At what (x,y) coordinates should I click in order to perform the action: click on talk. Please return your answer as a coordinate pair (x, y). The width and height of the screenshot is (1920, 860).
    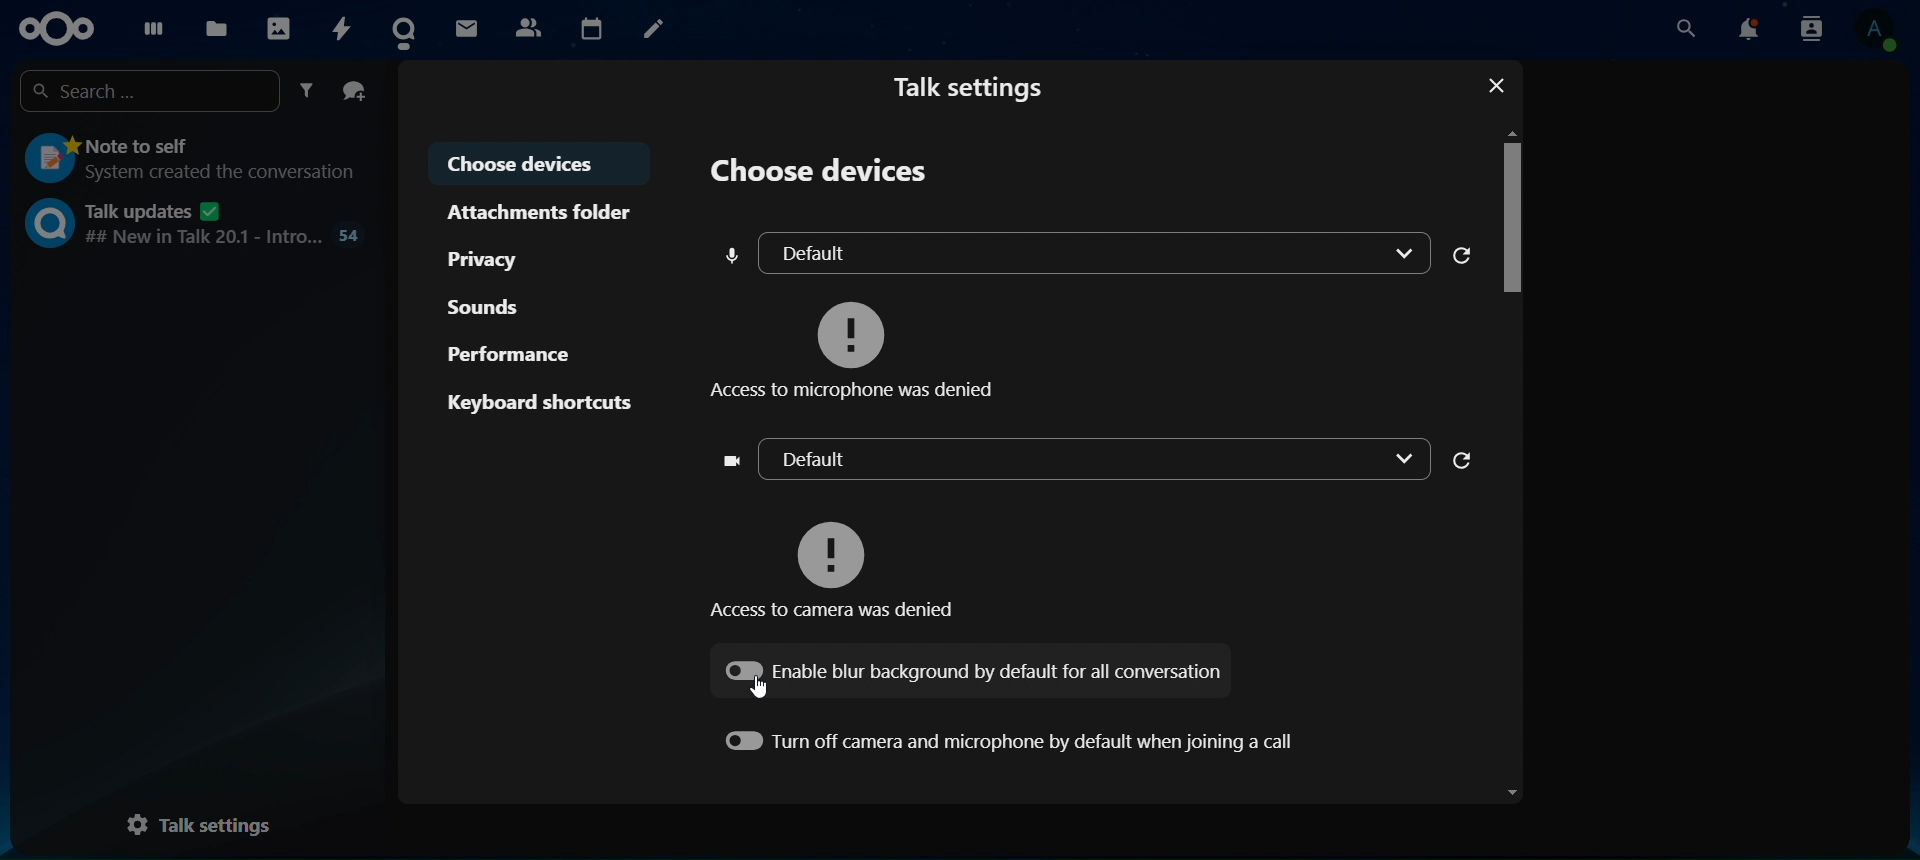
    Looking at the image, I should click on (406, 26).